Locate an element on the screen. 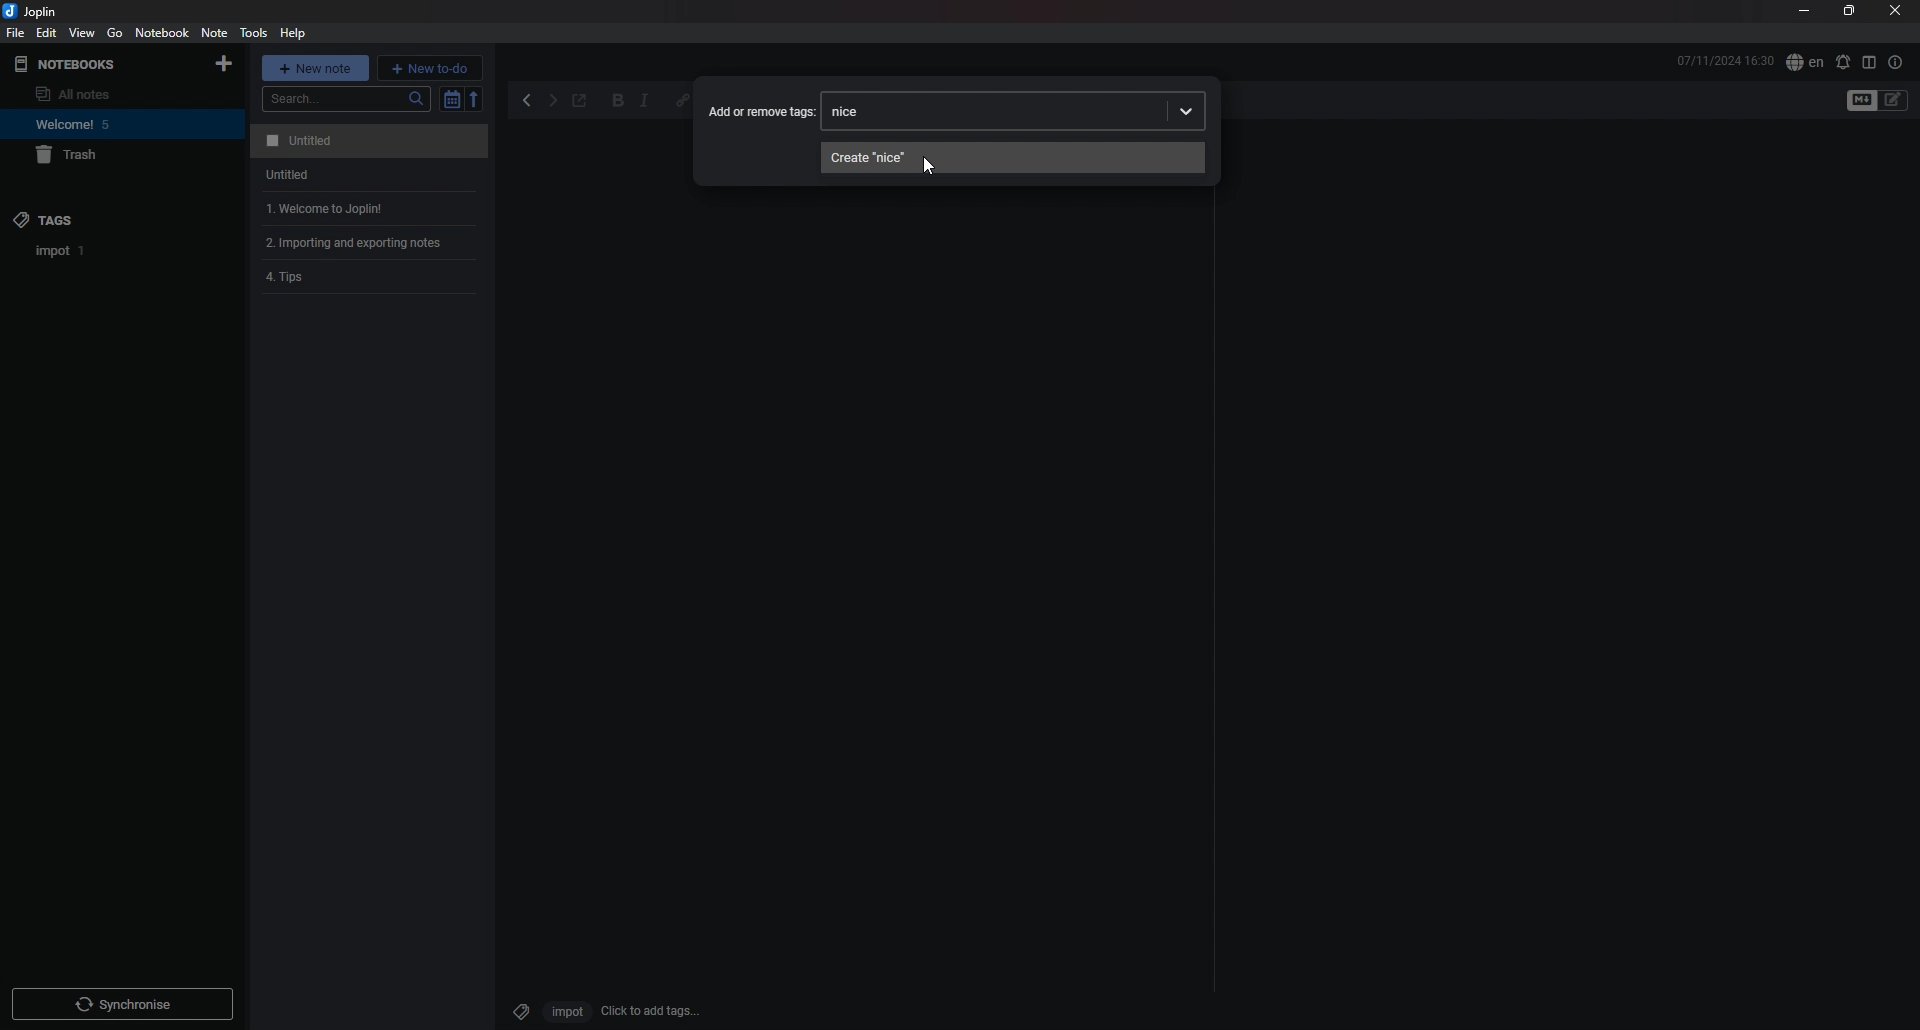 Image resolution: width=1920 pixels, height=1030 pixels. close is located at coordinates (1895, 12).